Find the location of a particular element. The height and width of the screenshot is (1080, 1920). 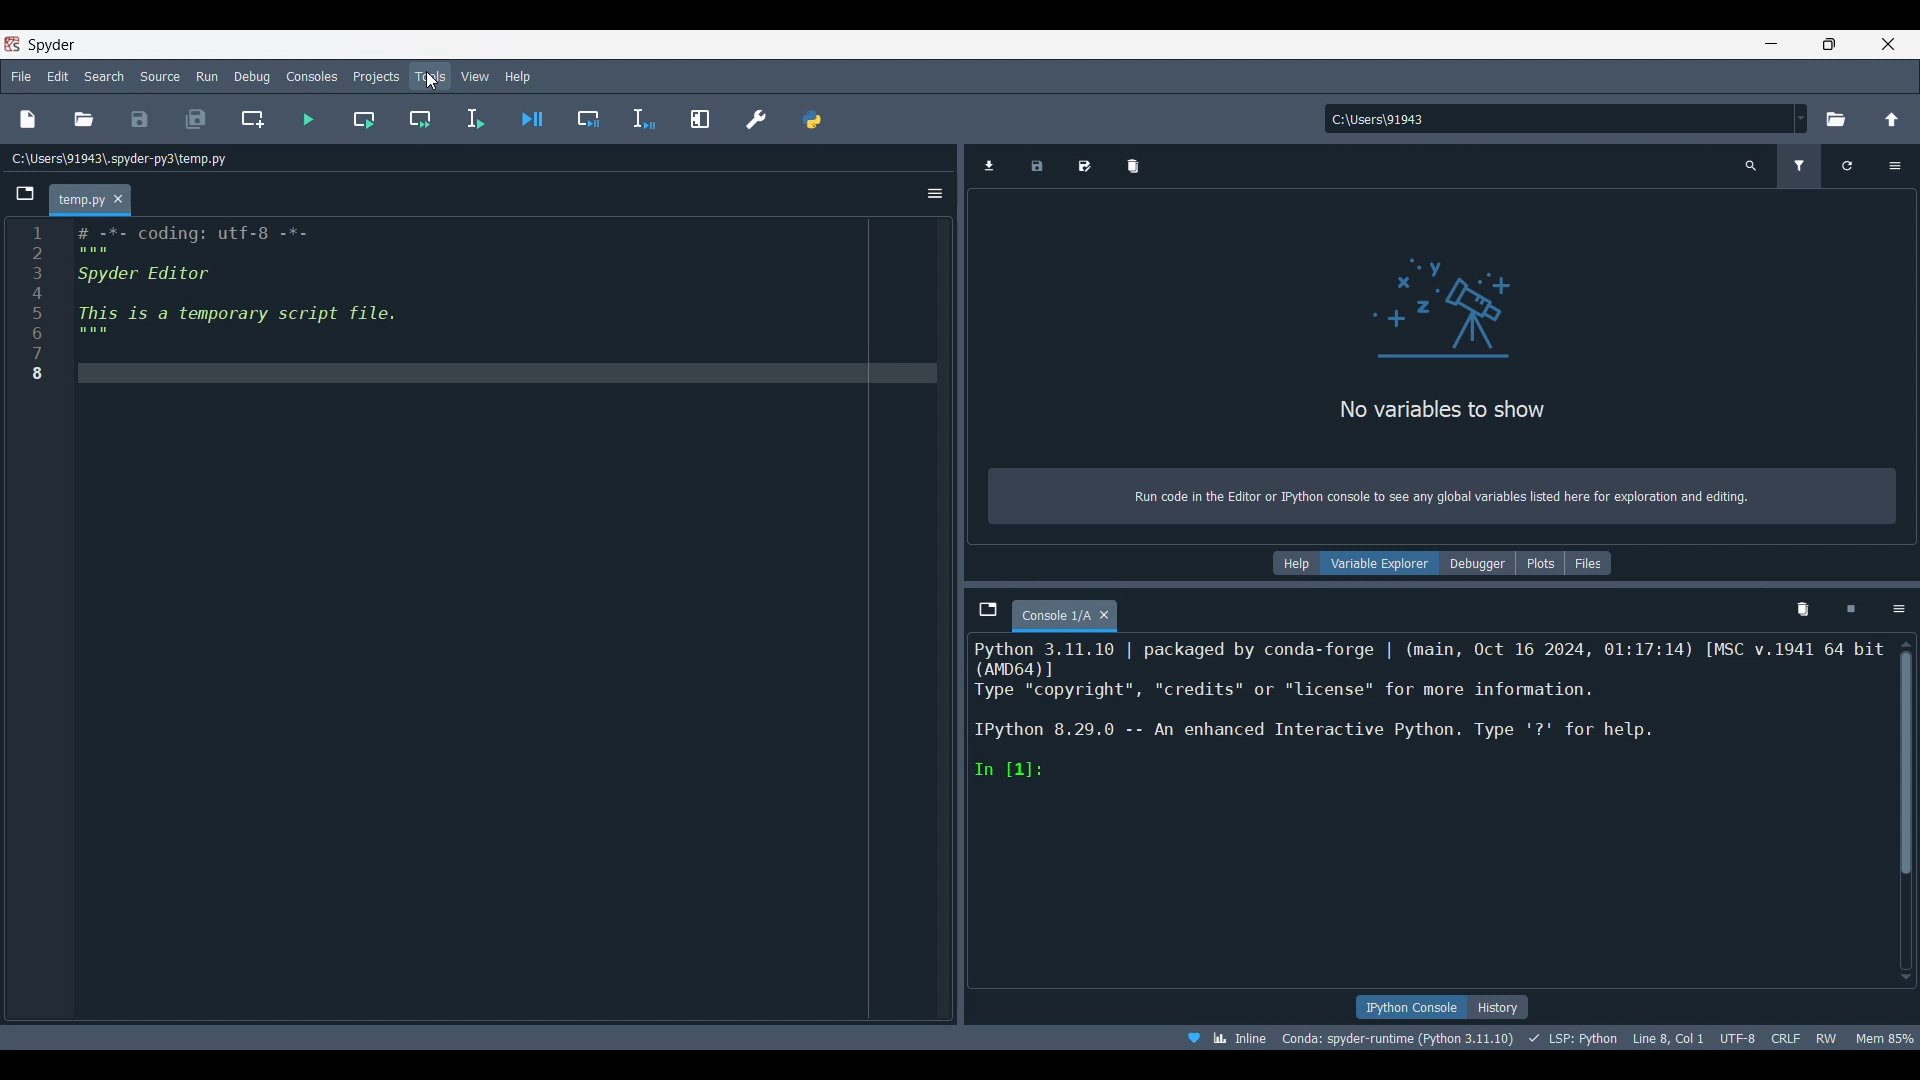

Help is located at coordinates (1295, 563).